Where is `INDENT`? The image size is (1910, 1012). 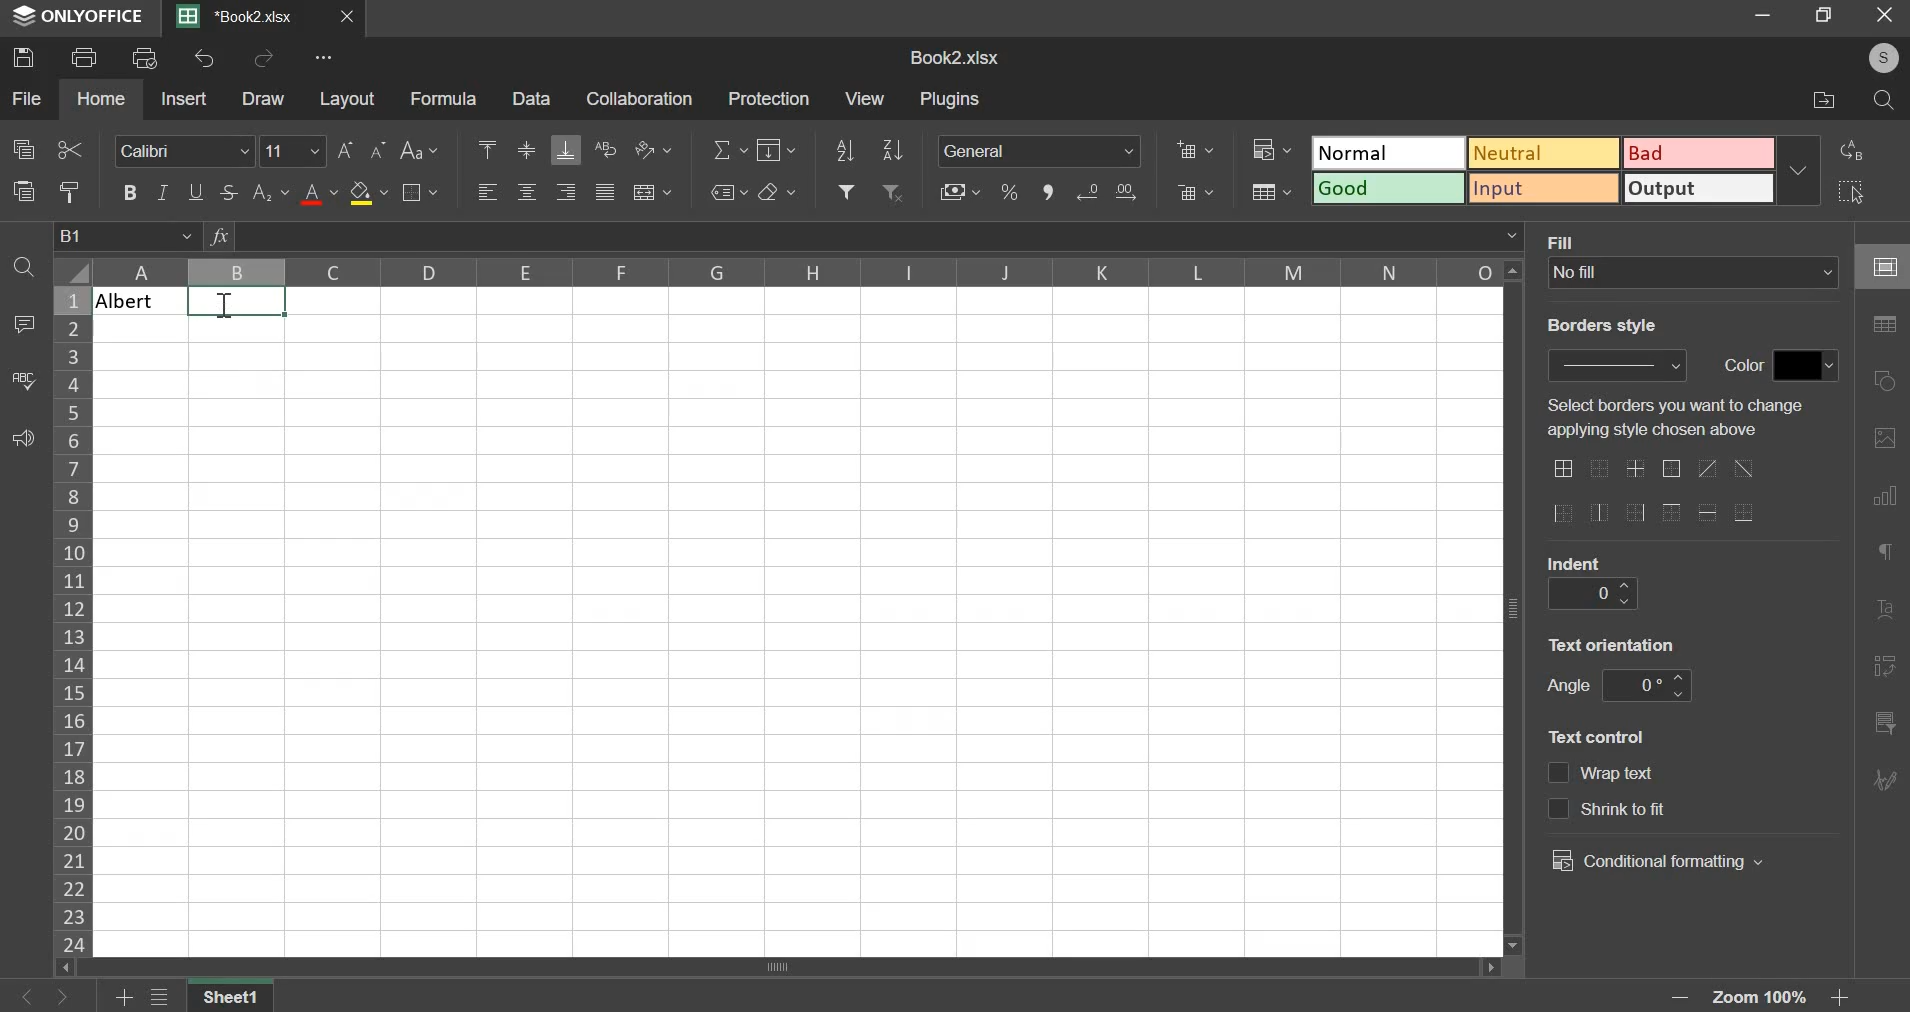
INDENT is located at coordinates (1578, 560).